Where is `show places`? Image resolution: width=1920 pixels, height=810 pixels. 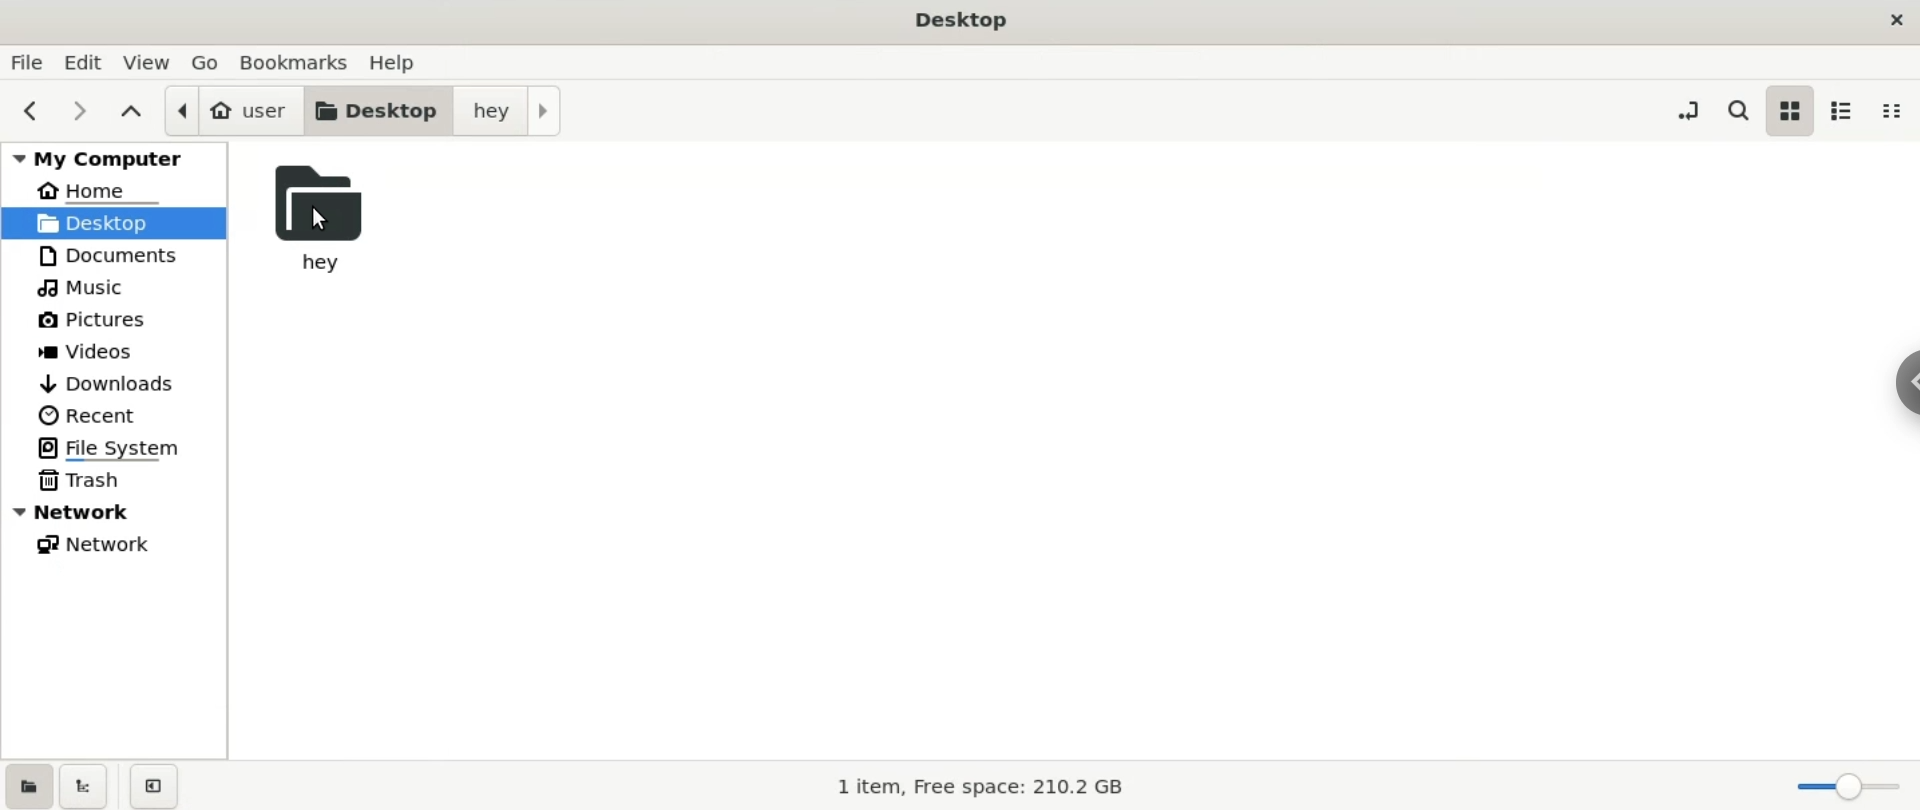 show places is located at coordinates (27, 785).